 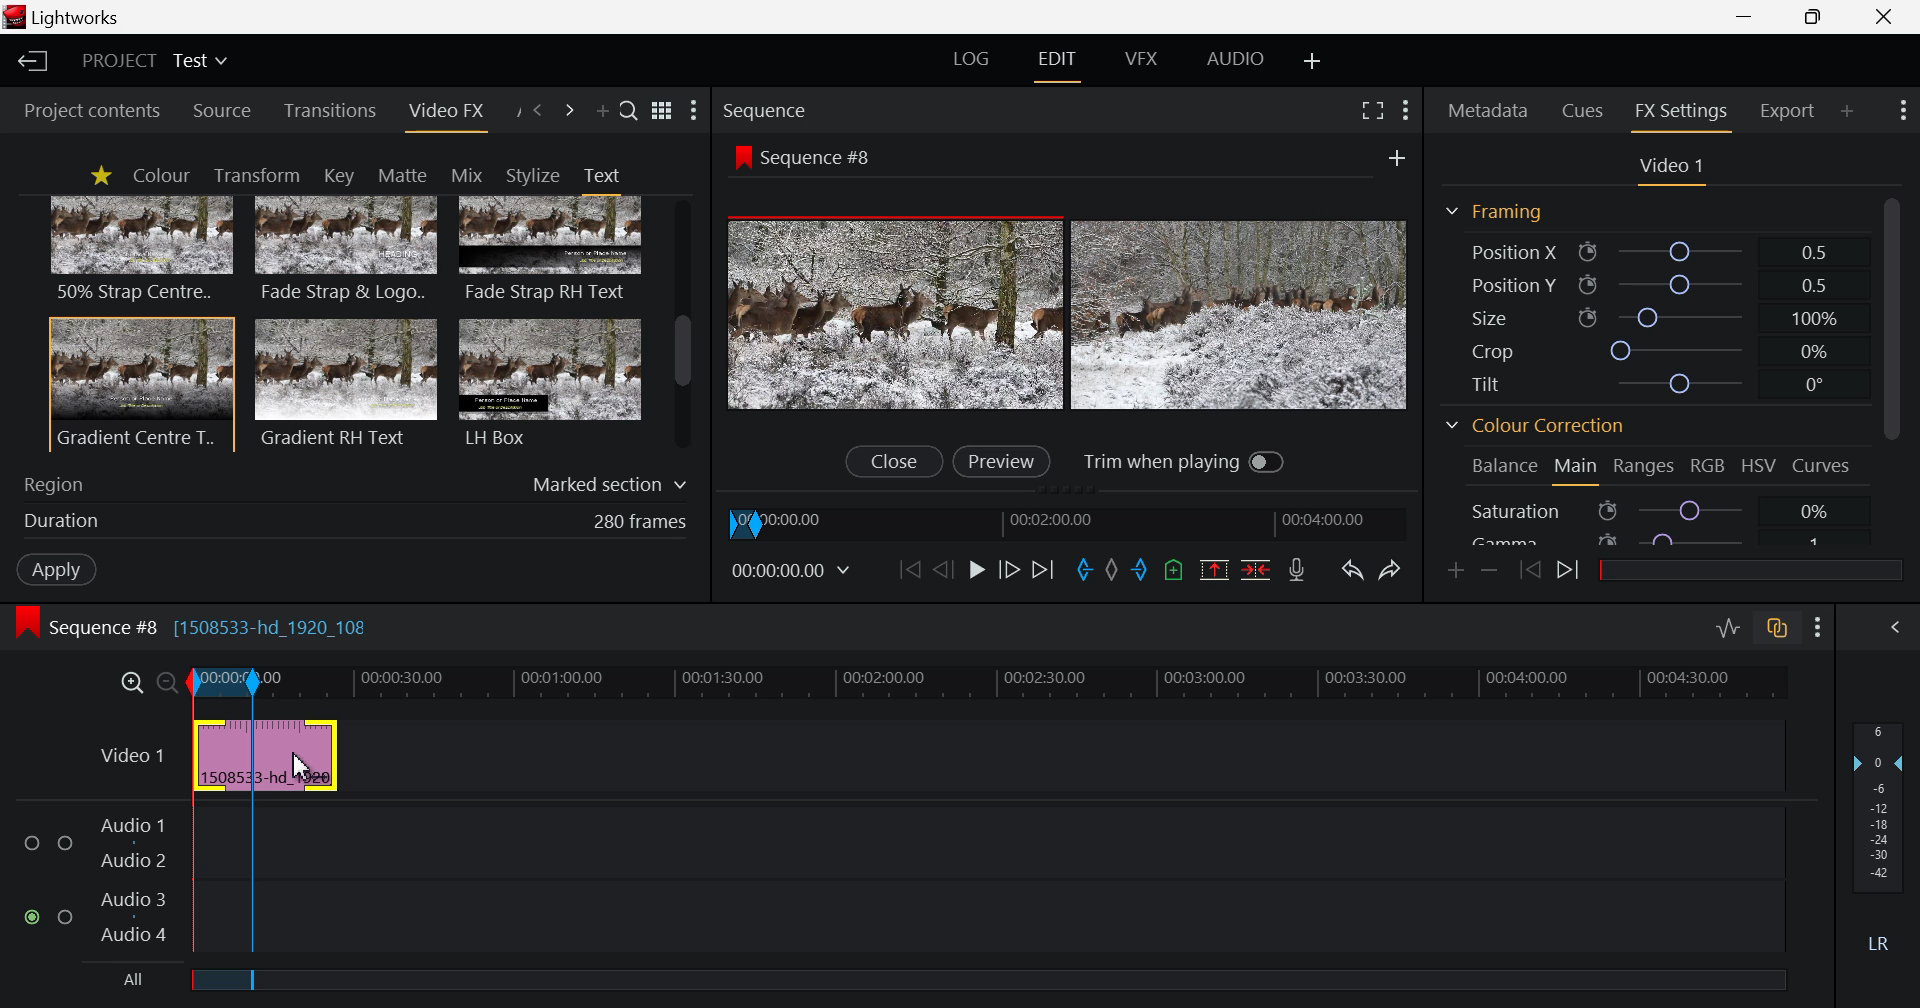 I want to click on Saturation, so click(x=1648, y=510).